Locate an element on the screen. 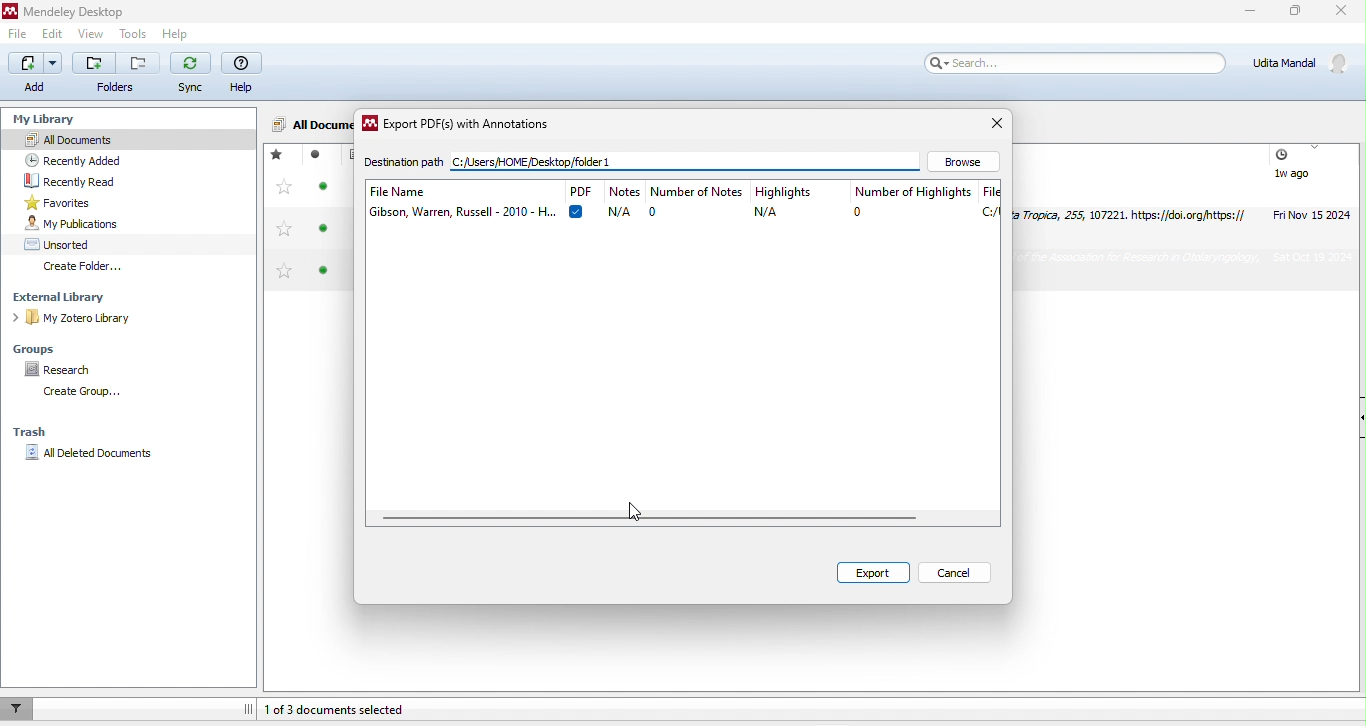  edit is located at coordinates (57, 34).